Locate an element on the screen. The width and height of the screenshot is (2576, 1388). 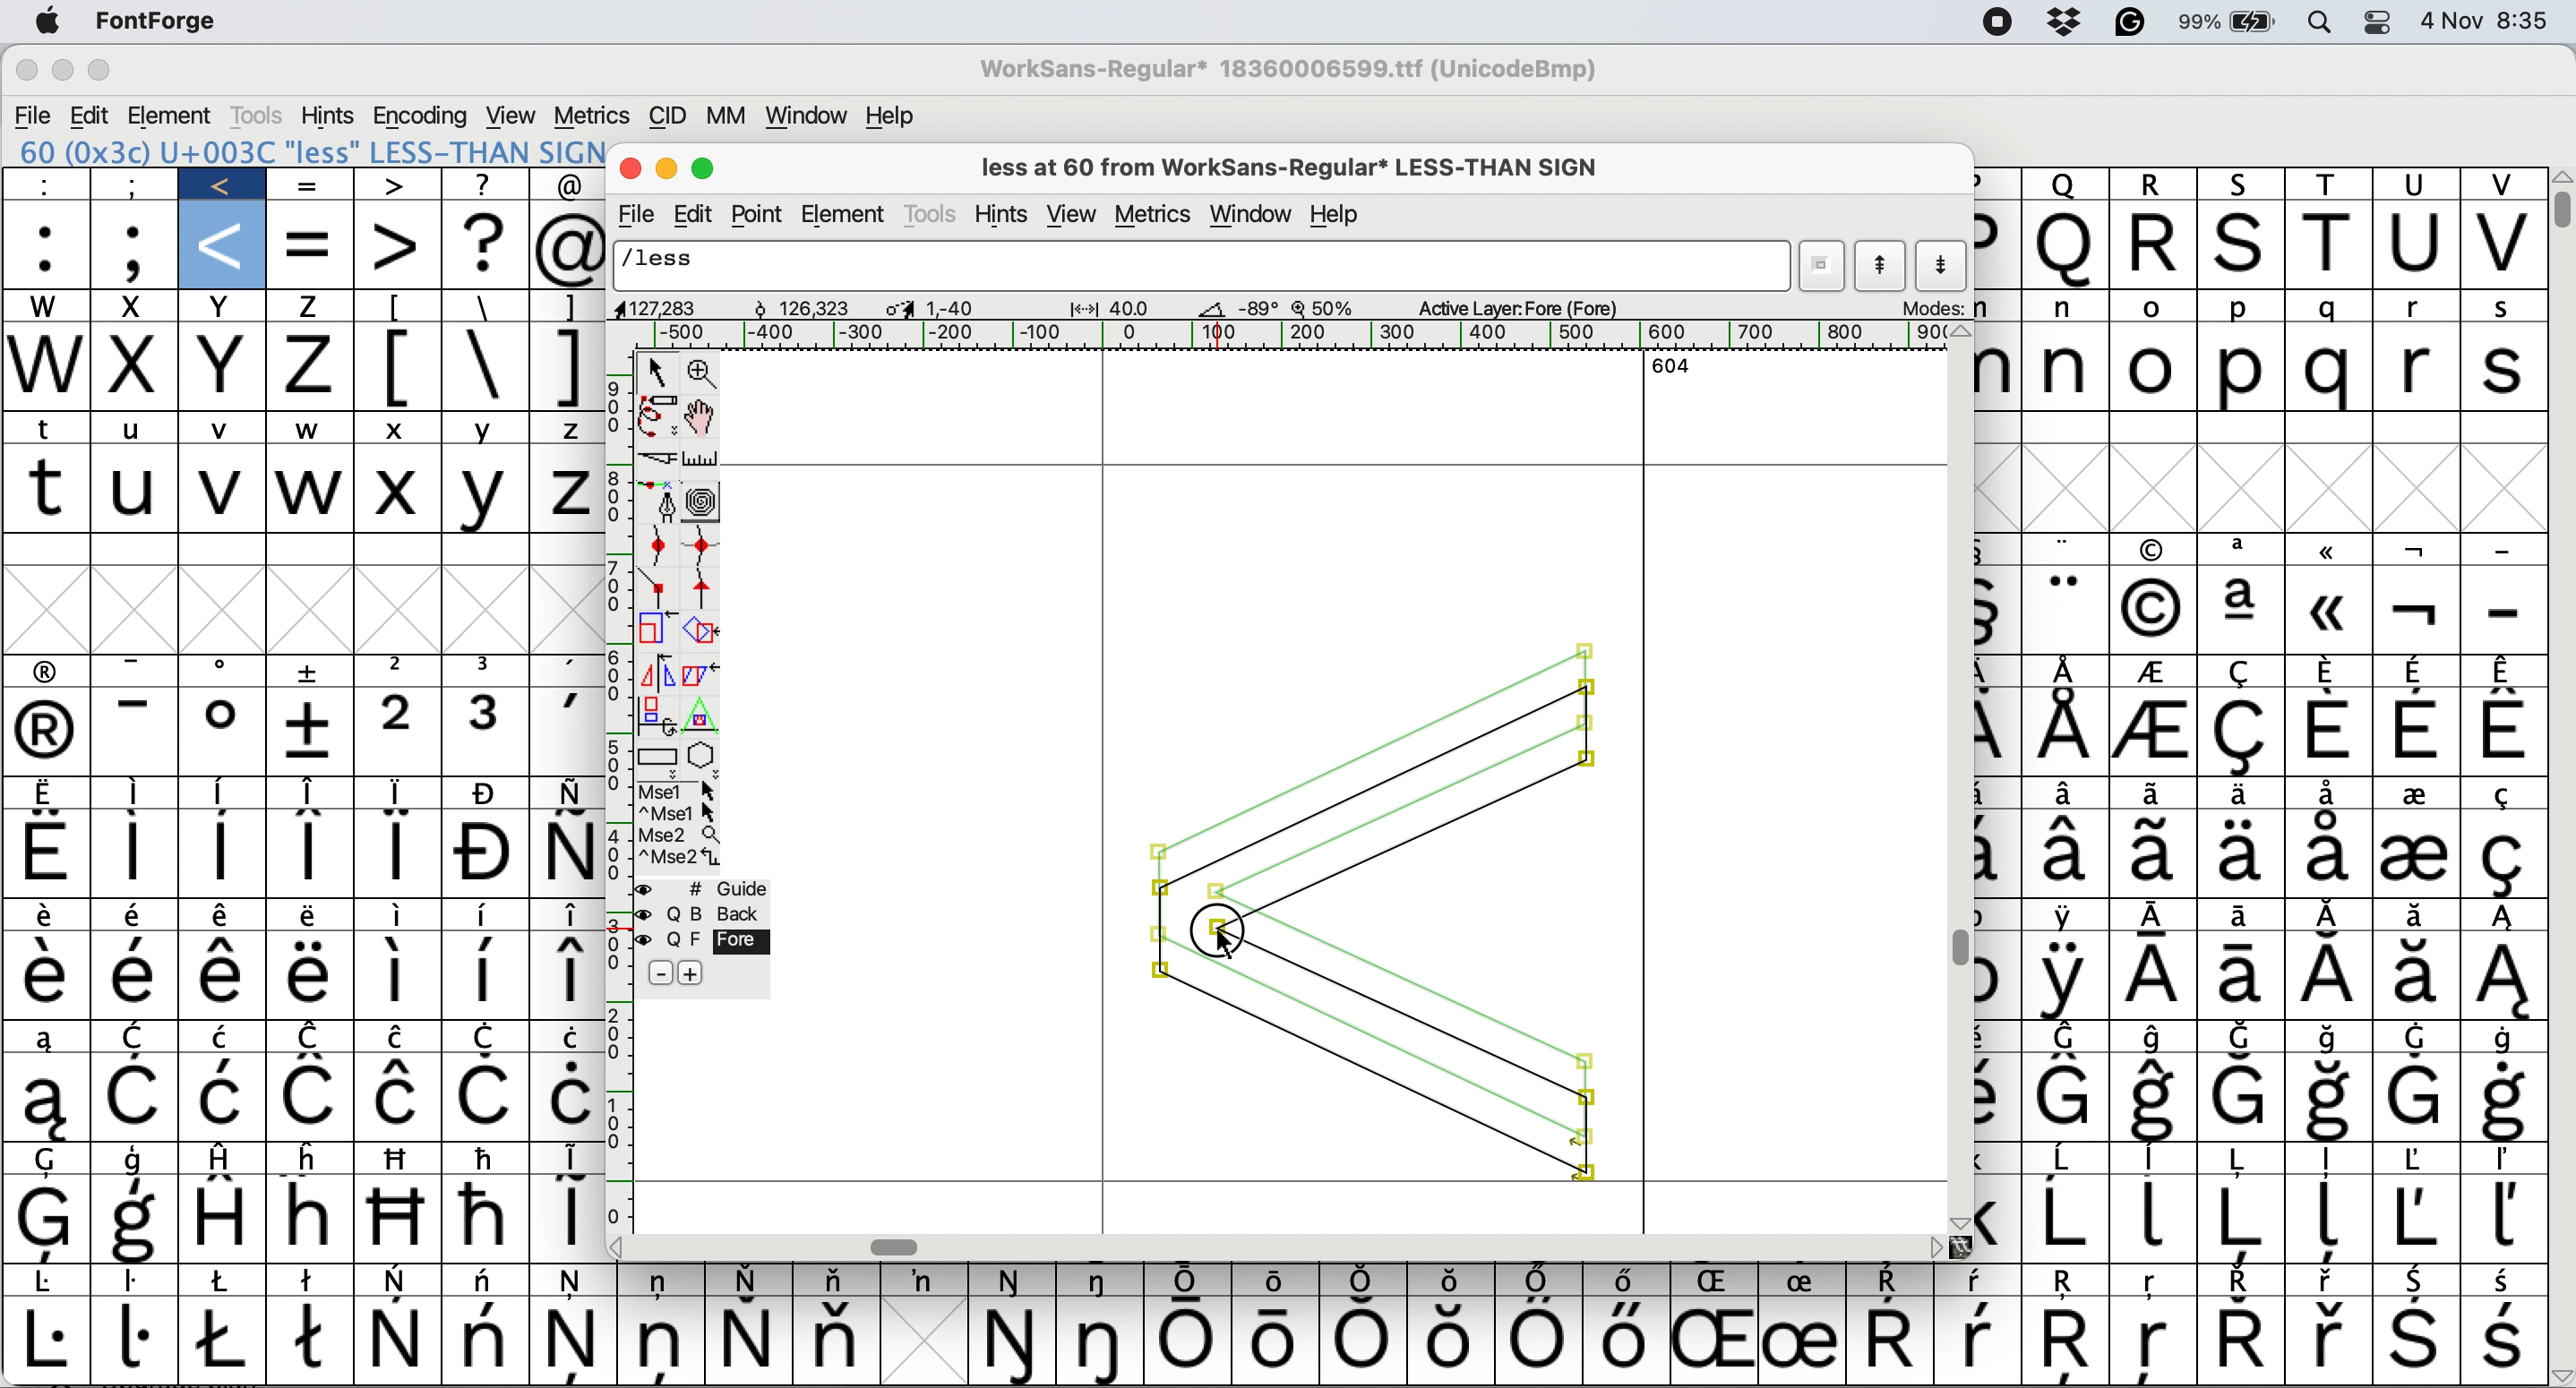
Symbol is located at coordinates (1454, 1340).